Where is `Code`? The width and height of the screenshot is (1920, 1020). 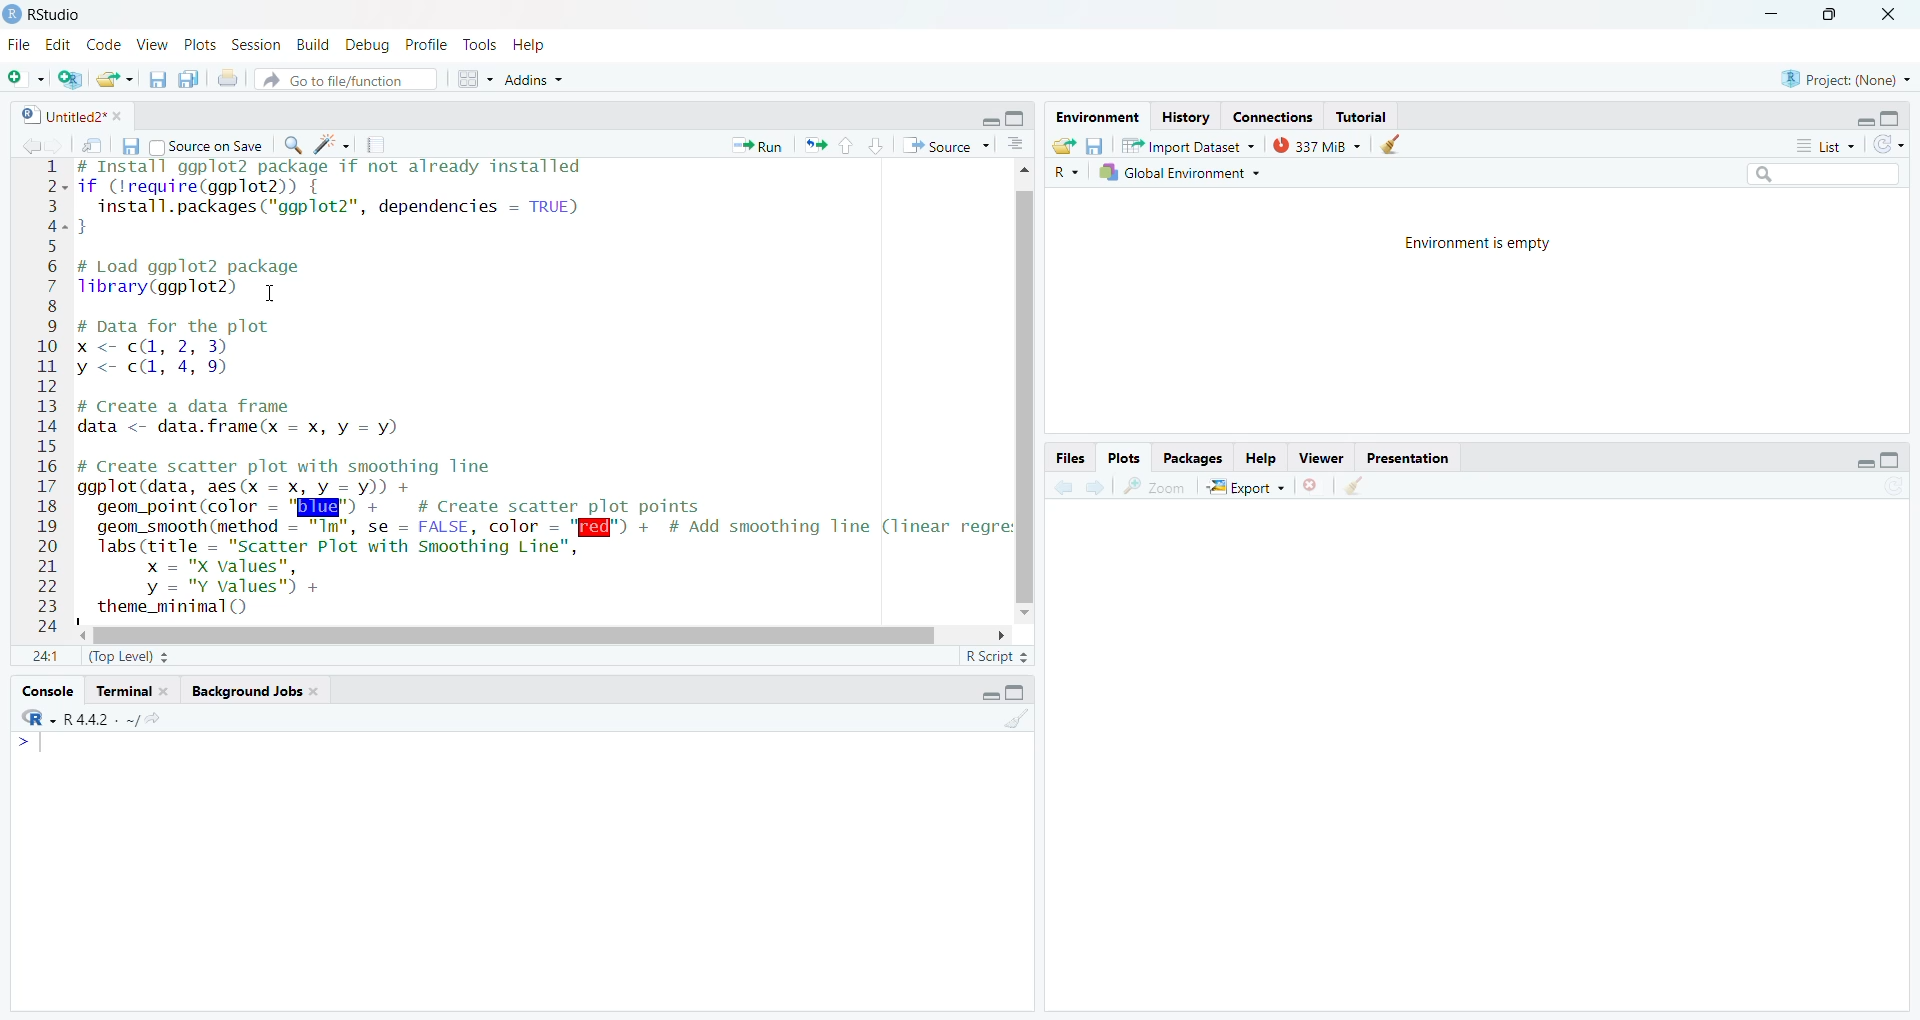
Code is located at coordinates (105, 44).